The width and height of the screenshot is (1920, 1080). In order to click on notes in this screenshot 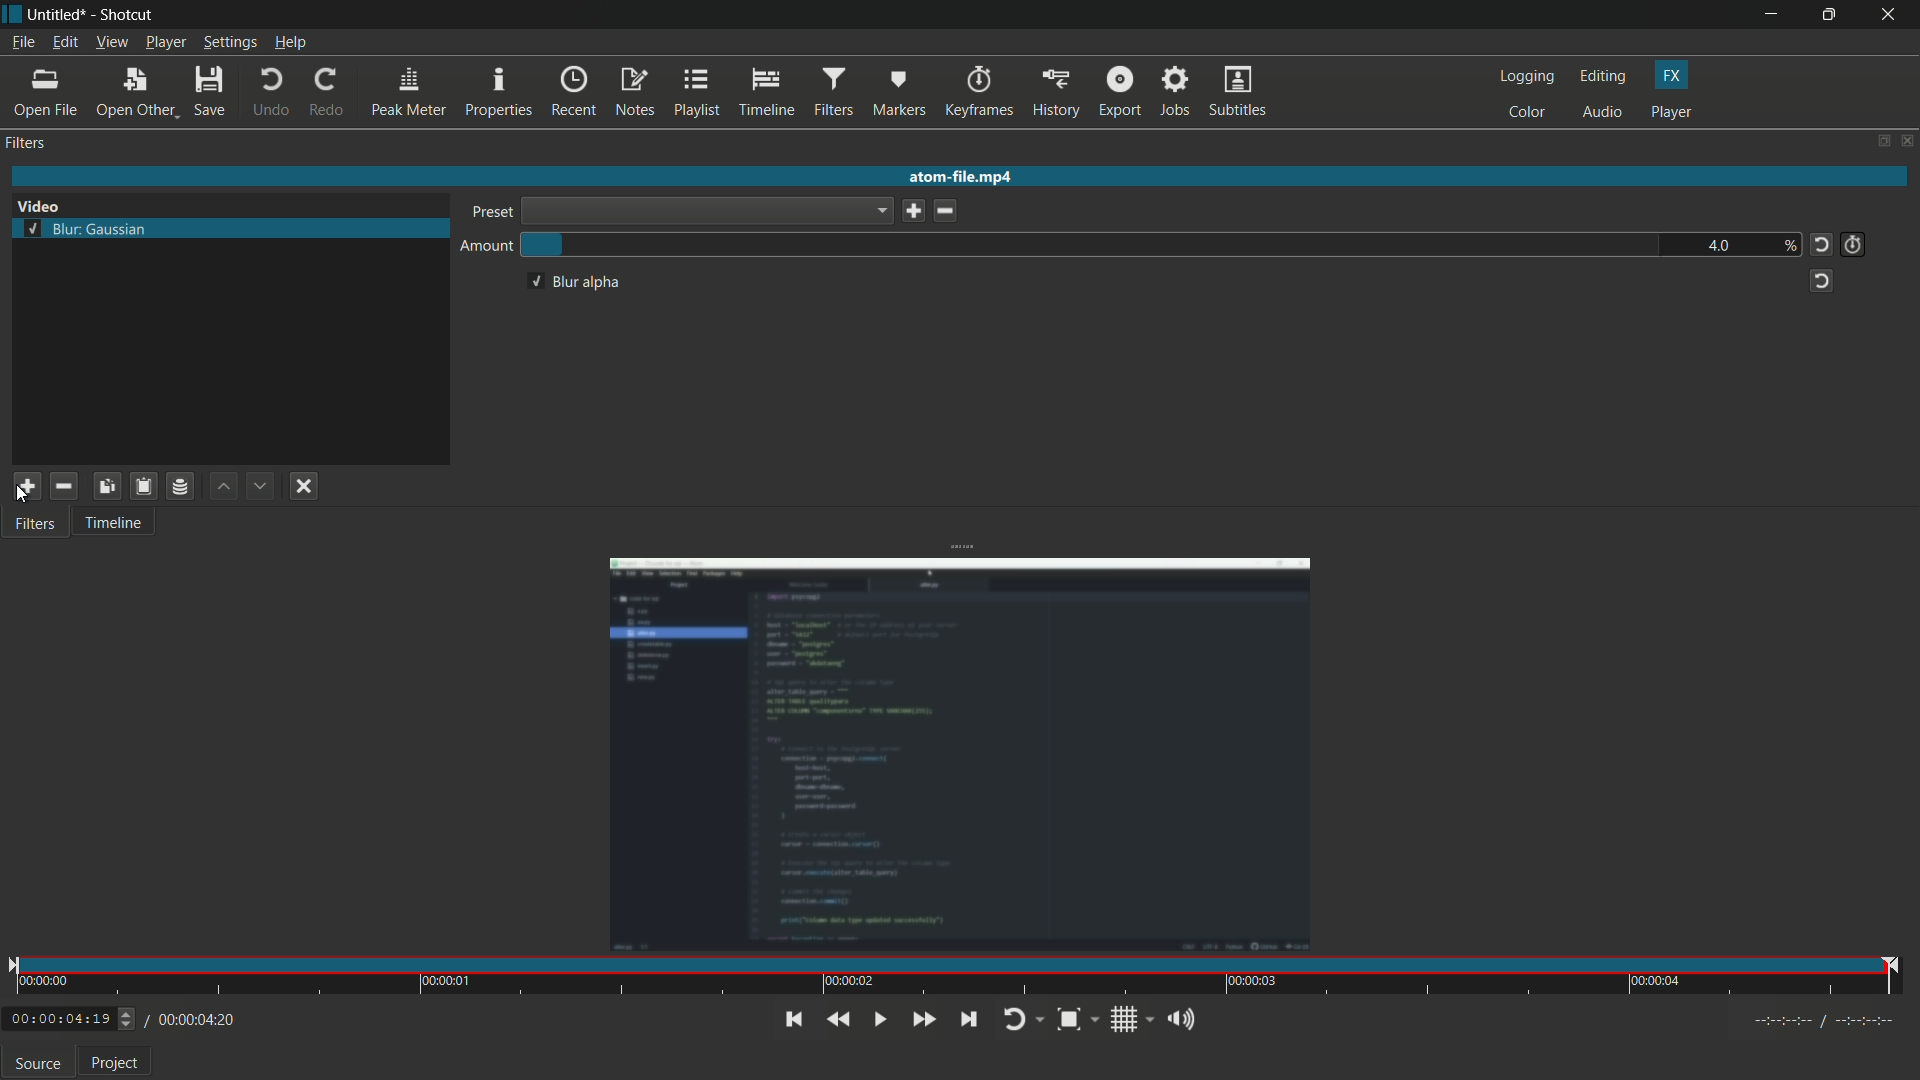, I will do `click(635, 92)`.